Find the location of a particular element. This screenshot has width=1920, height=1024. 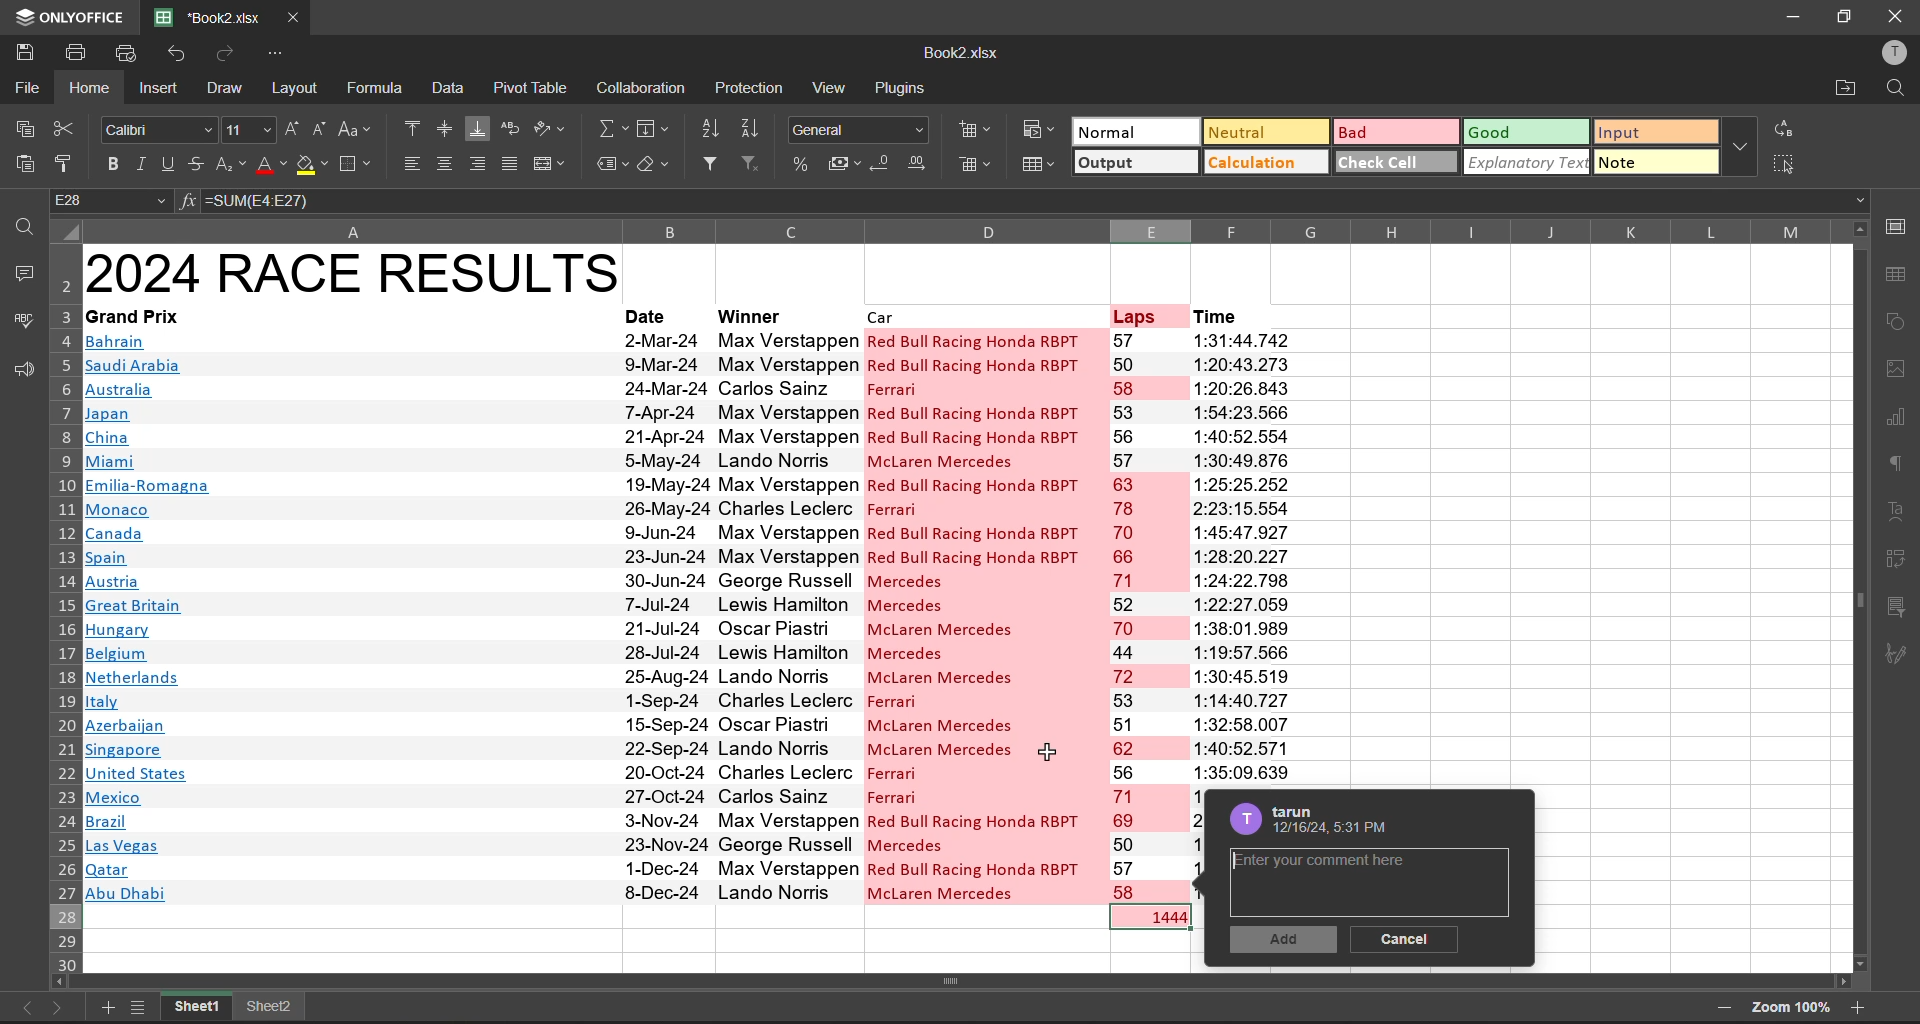

insert cells is located at coordinates (979, 132).